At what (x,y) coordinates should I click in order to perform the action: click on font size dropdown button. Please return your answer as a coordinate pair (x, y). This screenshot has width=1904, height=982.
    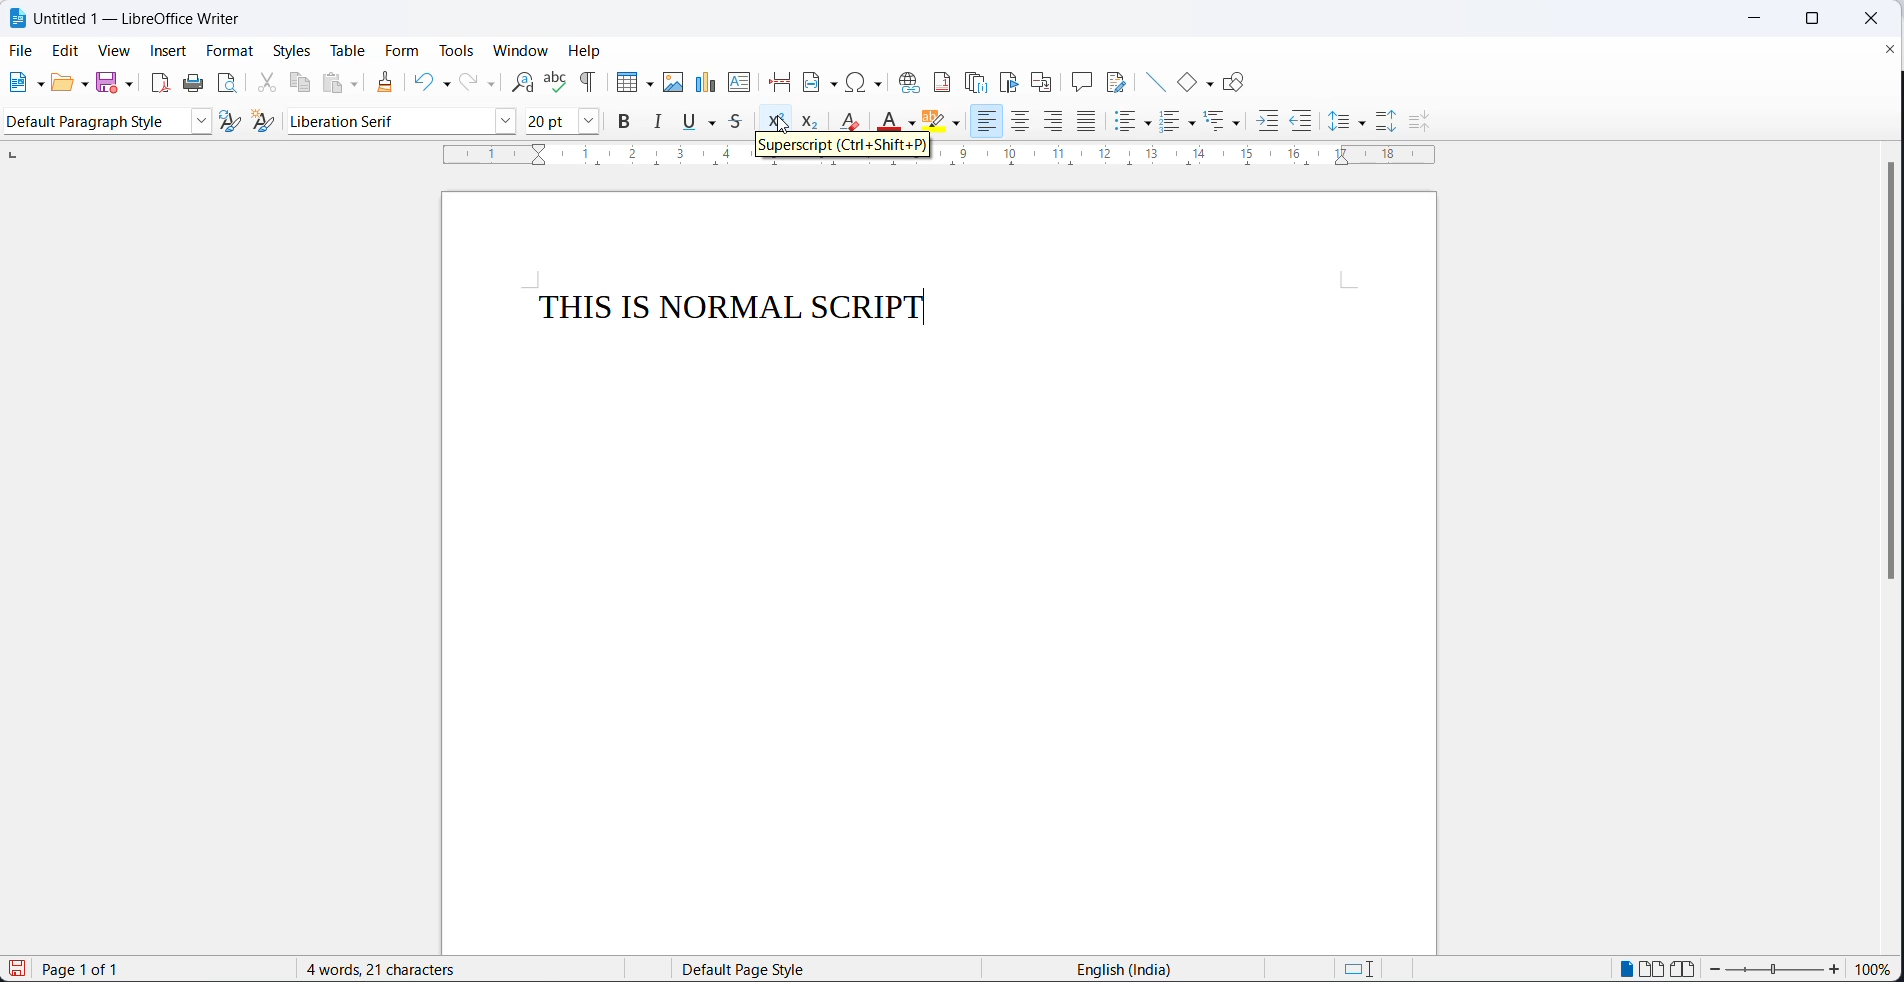
    Looking at the image, I should click on (590, 121).